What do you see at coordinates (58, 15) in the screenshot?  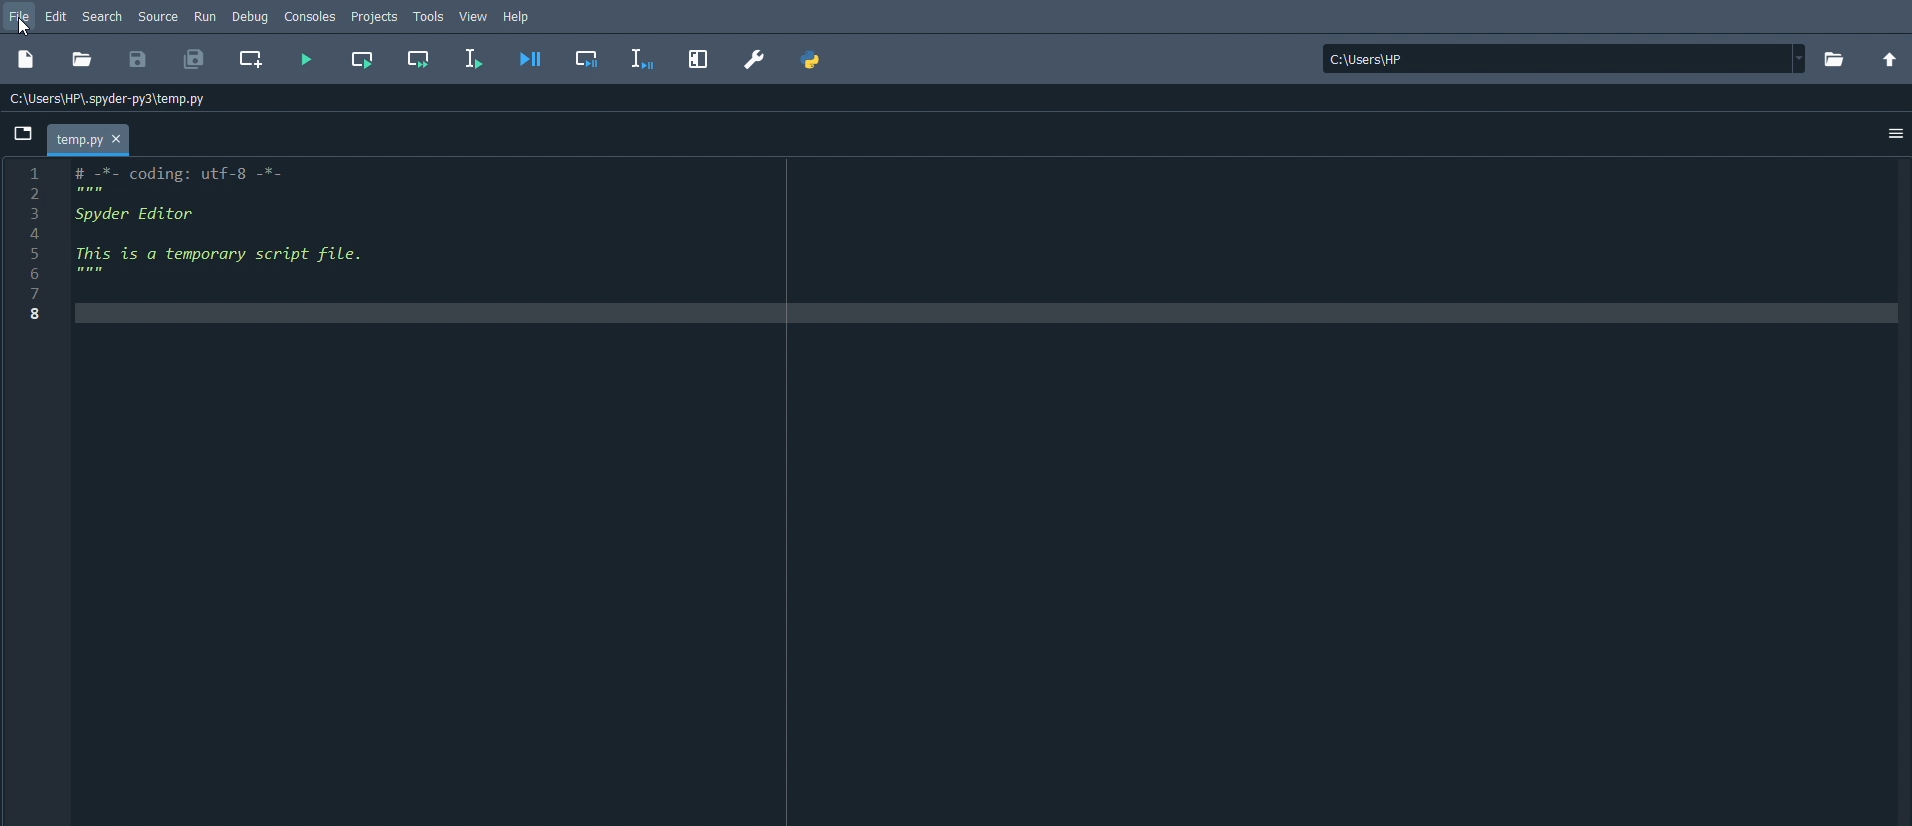 I see `Edit` at bounding box center [58, 15].